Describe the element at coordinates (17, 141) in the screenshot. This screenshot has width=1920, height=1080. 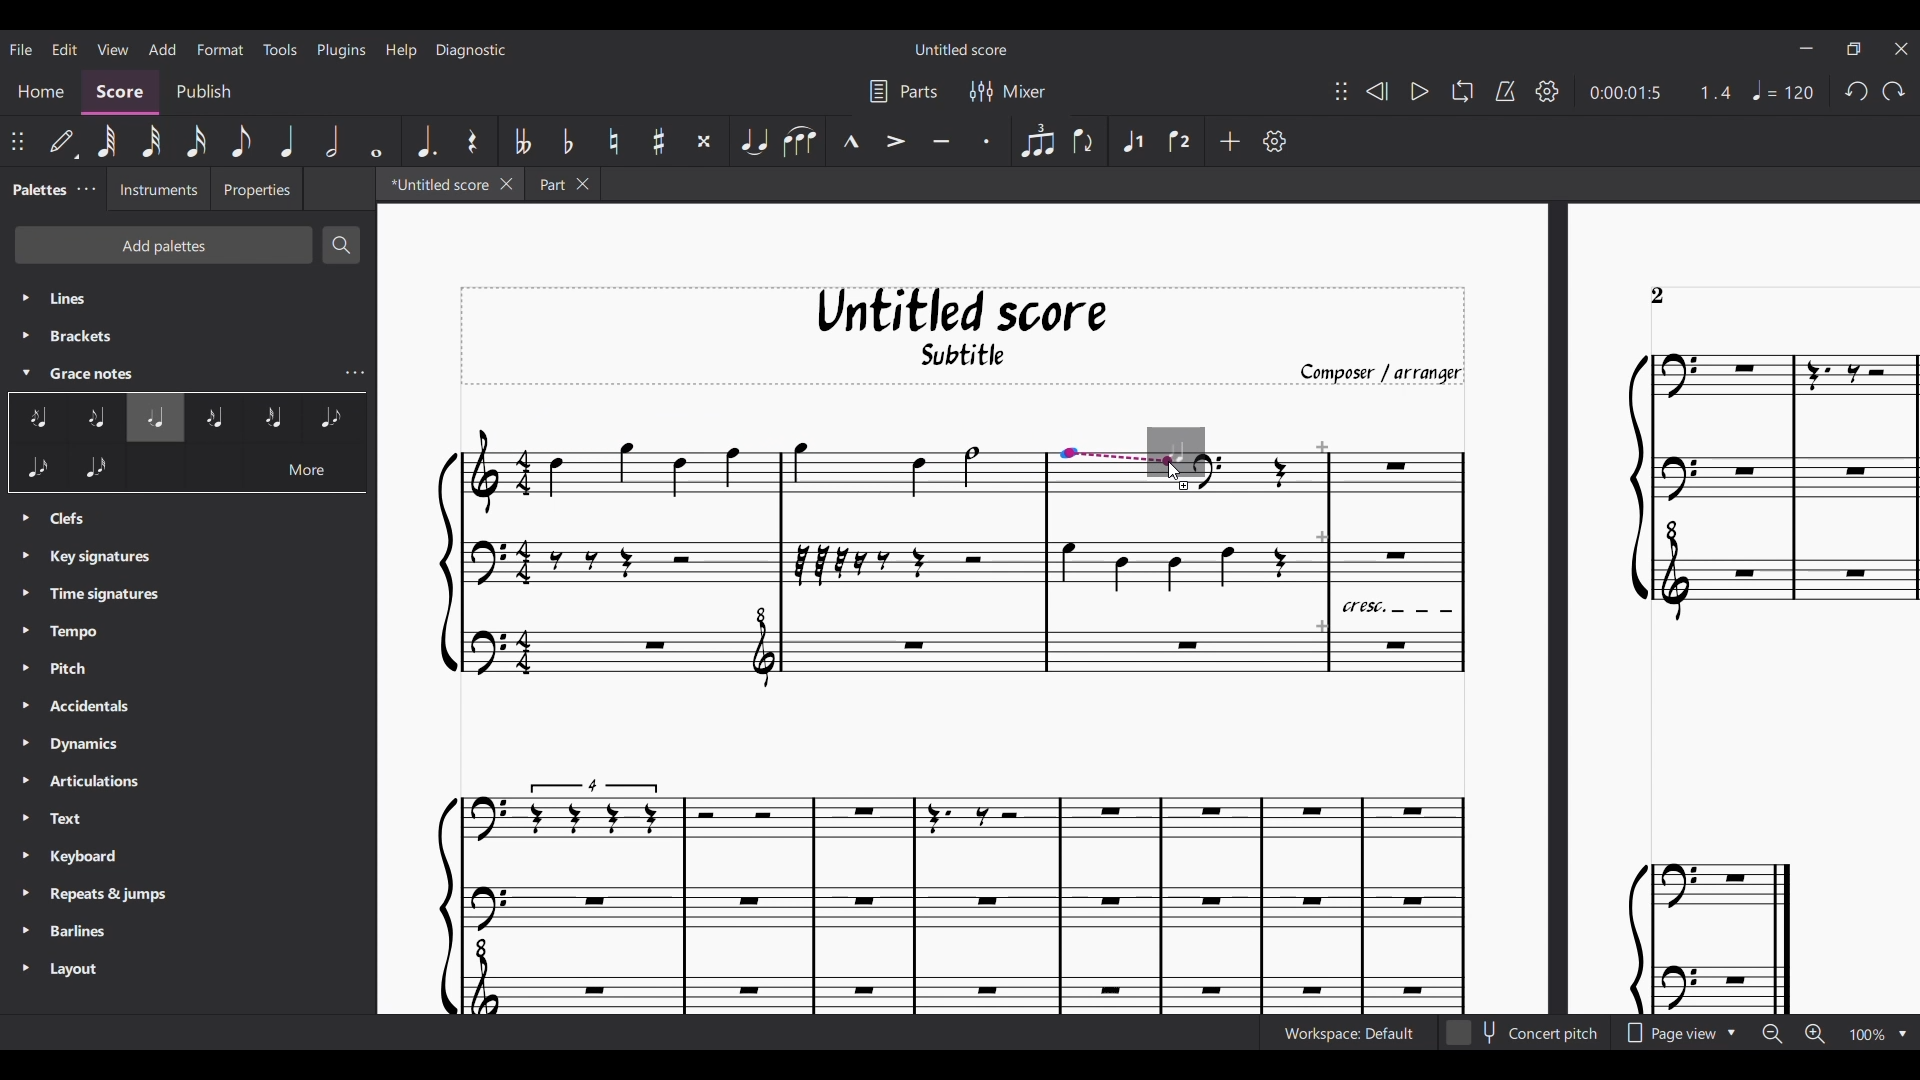
I see `Change position of toolbar atatched` at that location.